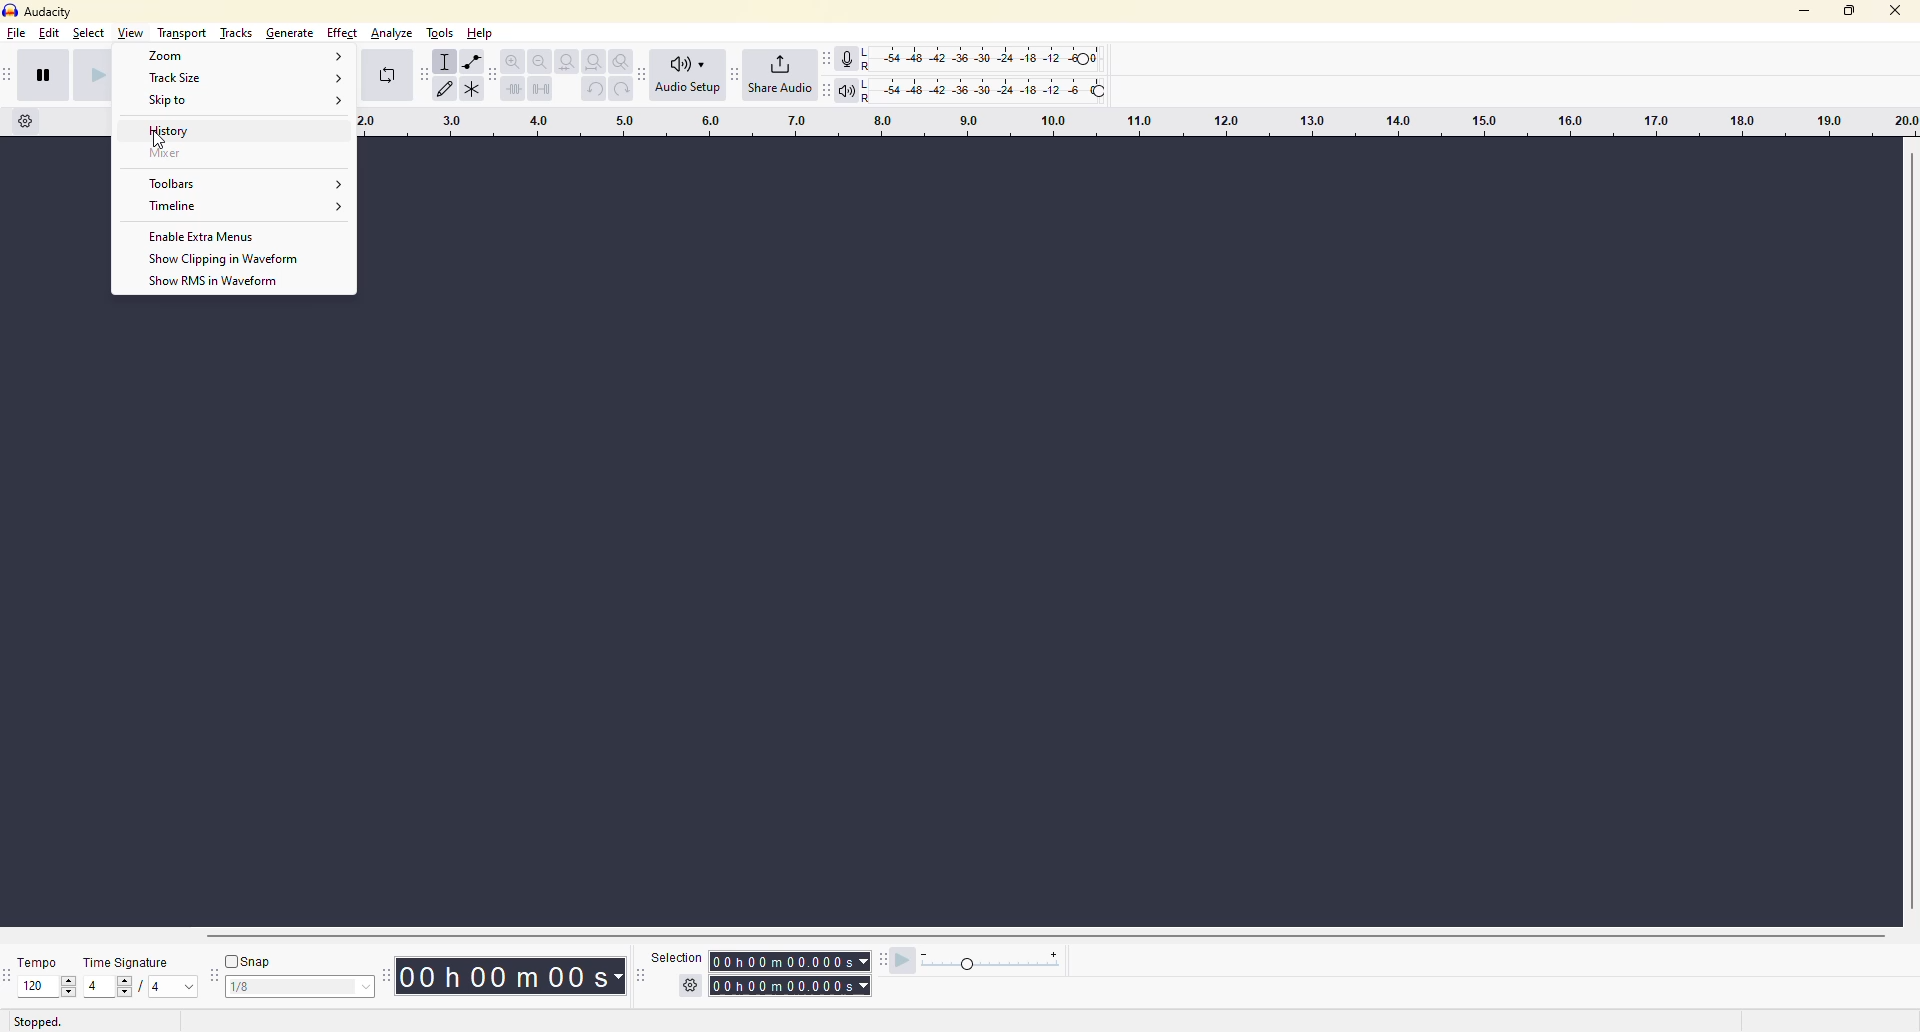  I want to click on maximize, so click(1851, 17).